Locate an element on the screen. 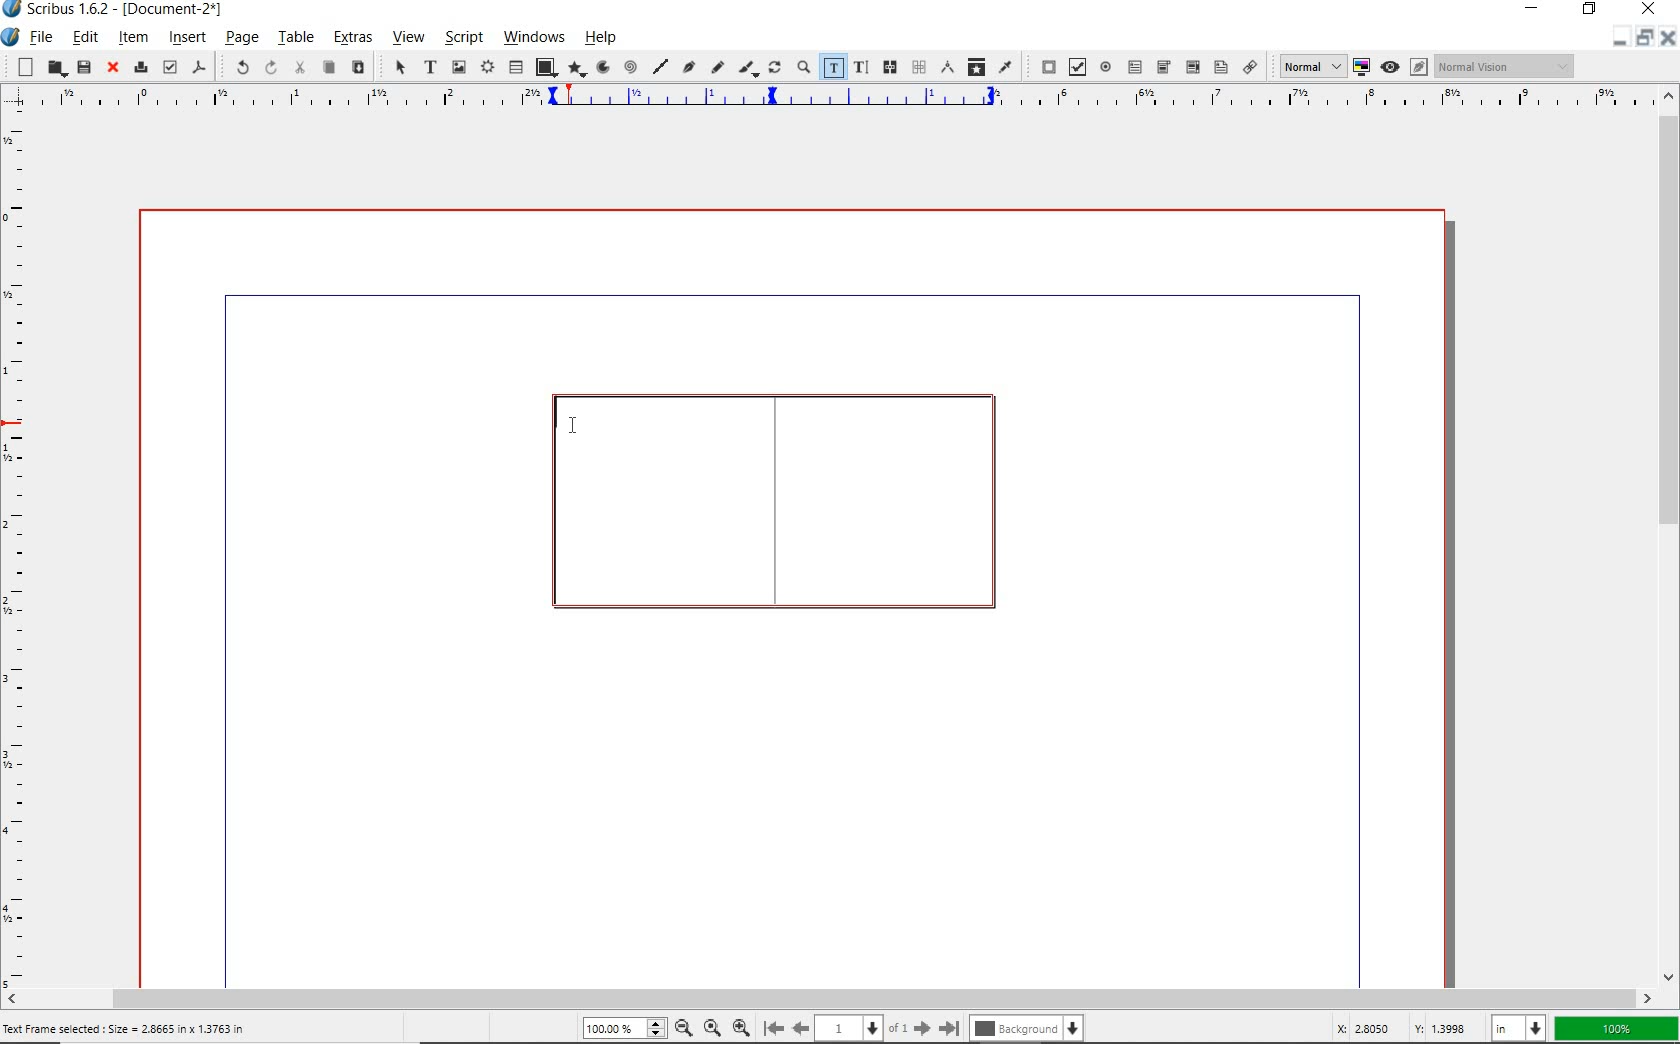 The height and width of the screenshot is (1044, 1680). save as pdf is located at coordinates (199, 67).